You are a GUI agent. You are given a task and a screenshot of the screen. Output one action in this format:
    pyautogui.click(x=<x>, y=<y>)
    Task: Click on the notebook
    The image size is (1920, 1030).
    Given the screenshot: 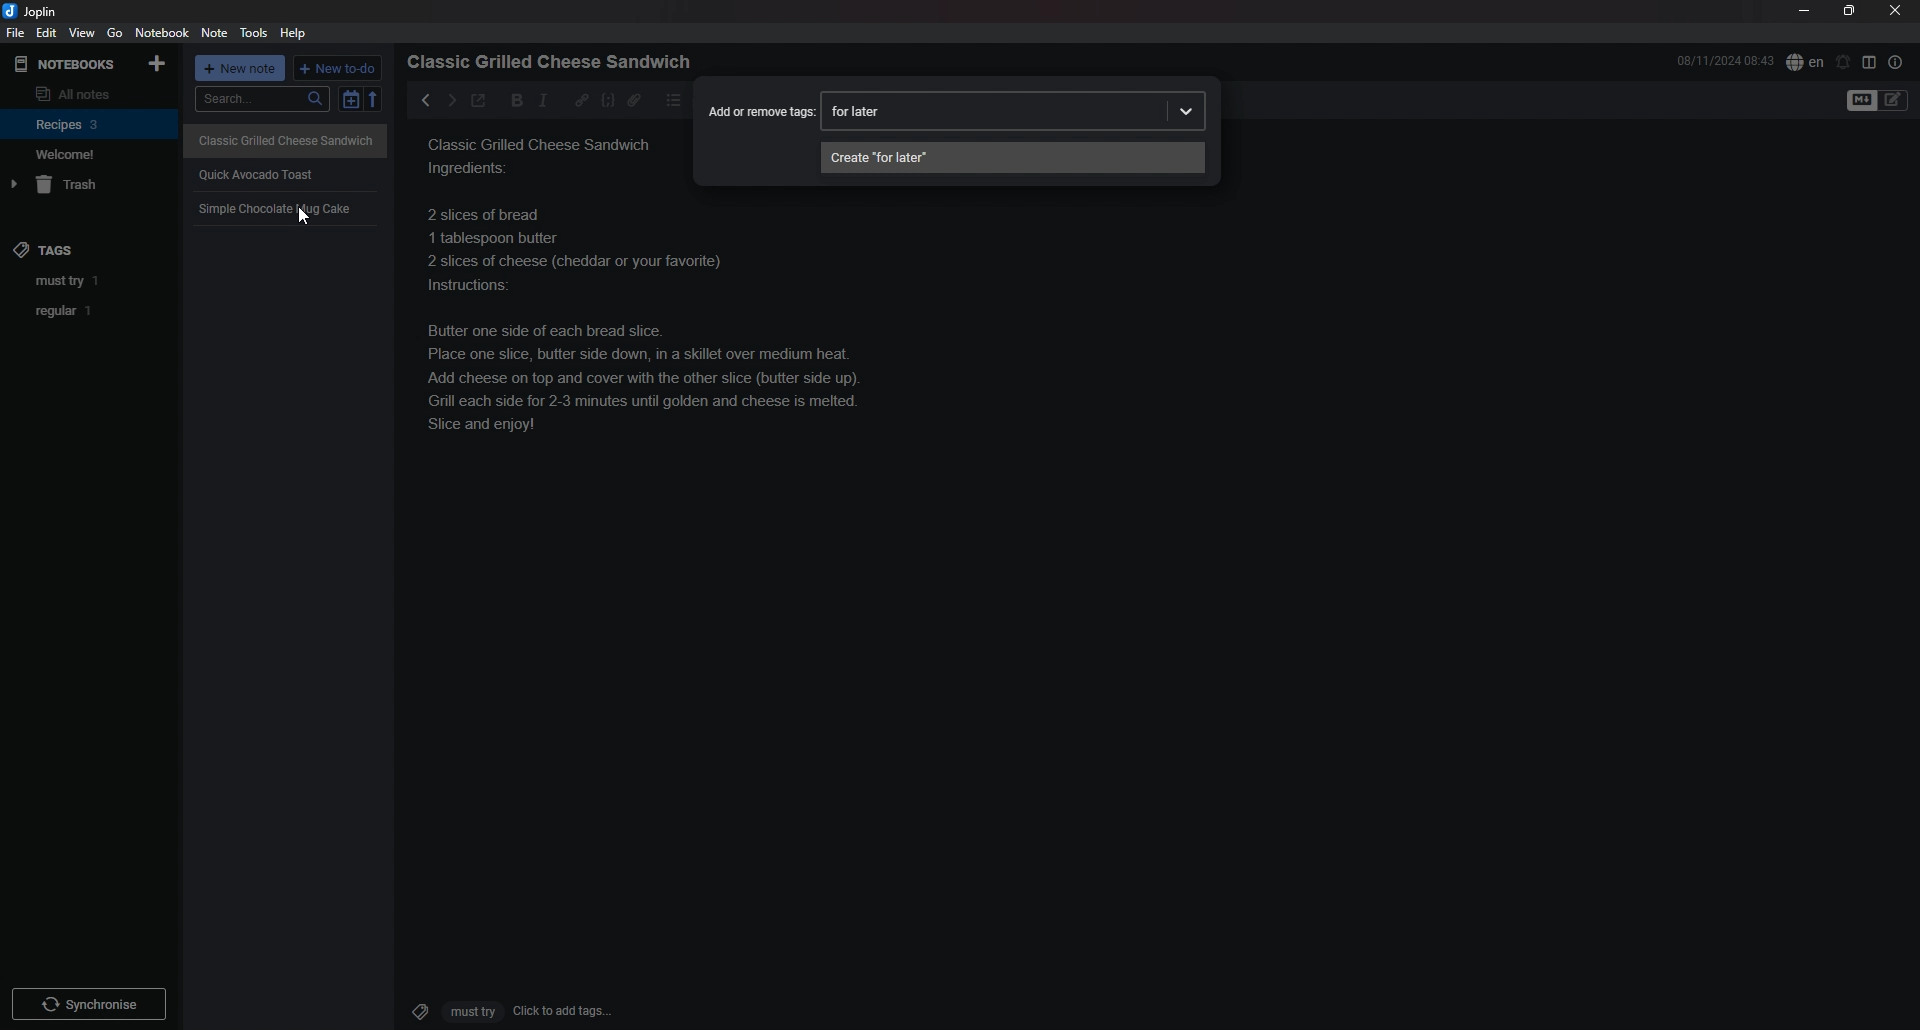 What is the action you would take?
    pyautogui.click(x=90, y=123)
    